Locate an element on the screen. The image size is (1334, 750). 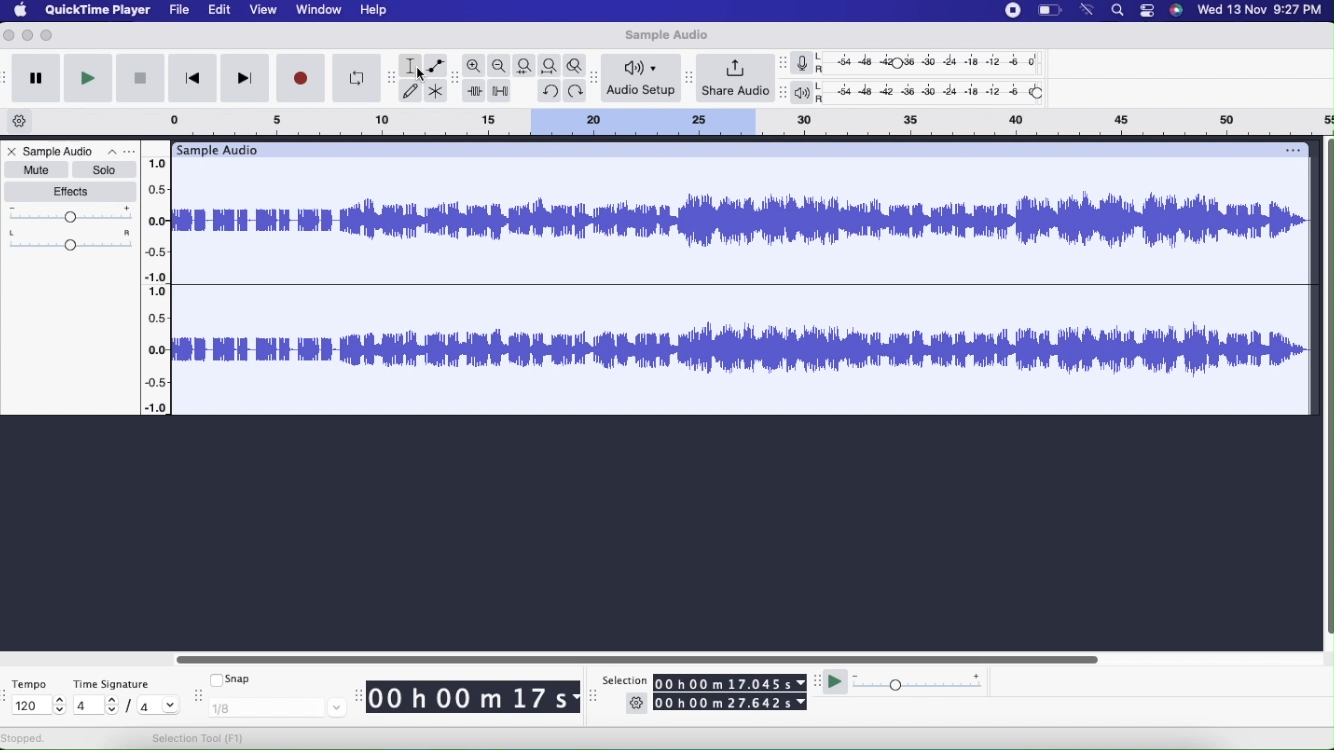
120 is located at coordinates (36, 706).